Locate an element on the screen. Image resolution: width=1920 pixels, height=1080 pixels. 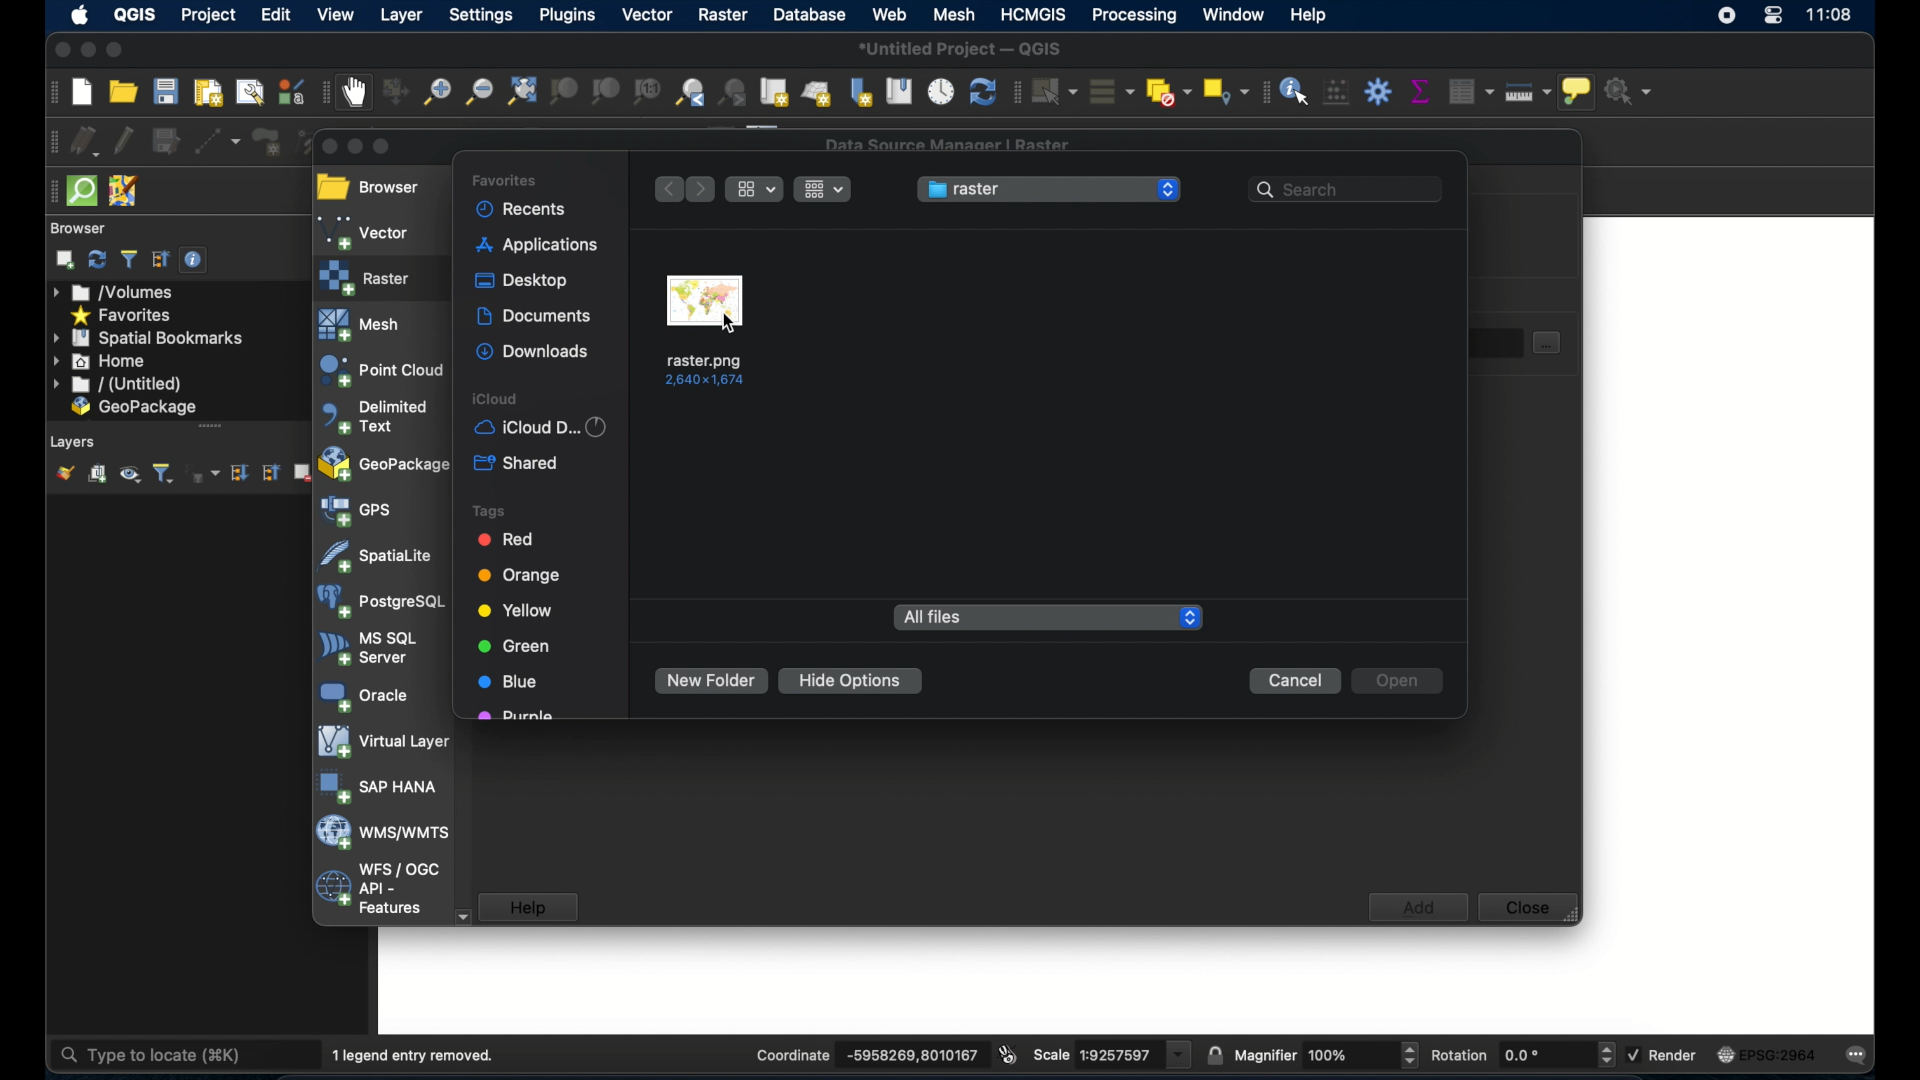
drag handle is located at coordinates (211, 425).